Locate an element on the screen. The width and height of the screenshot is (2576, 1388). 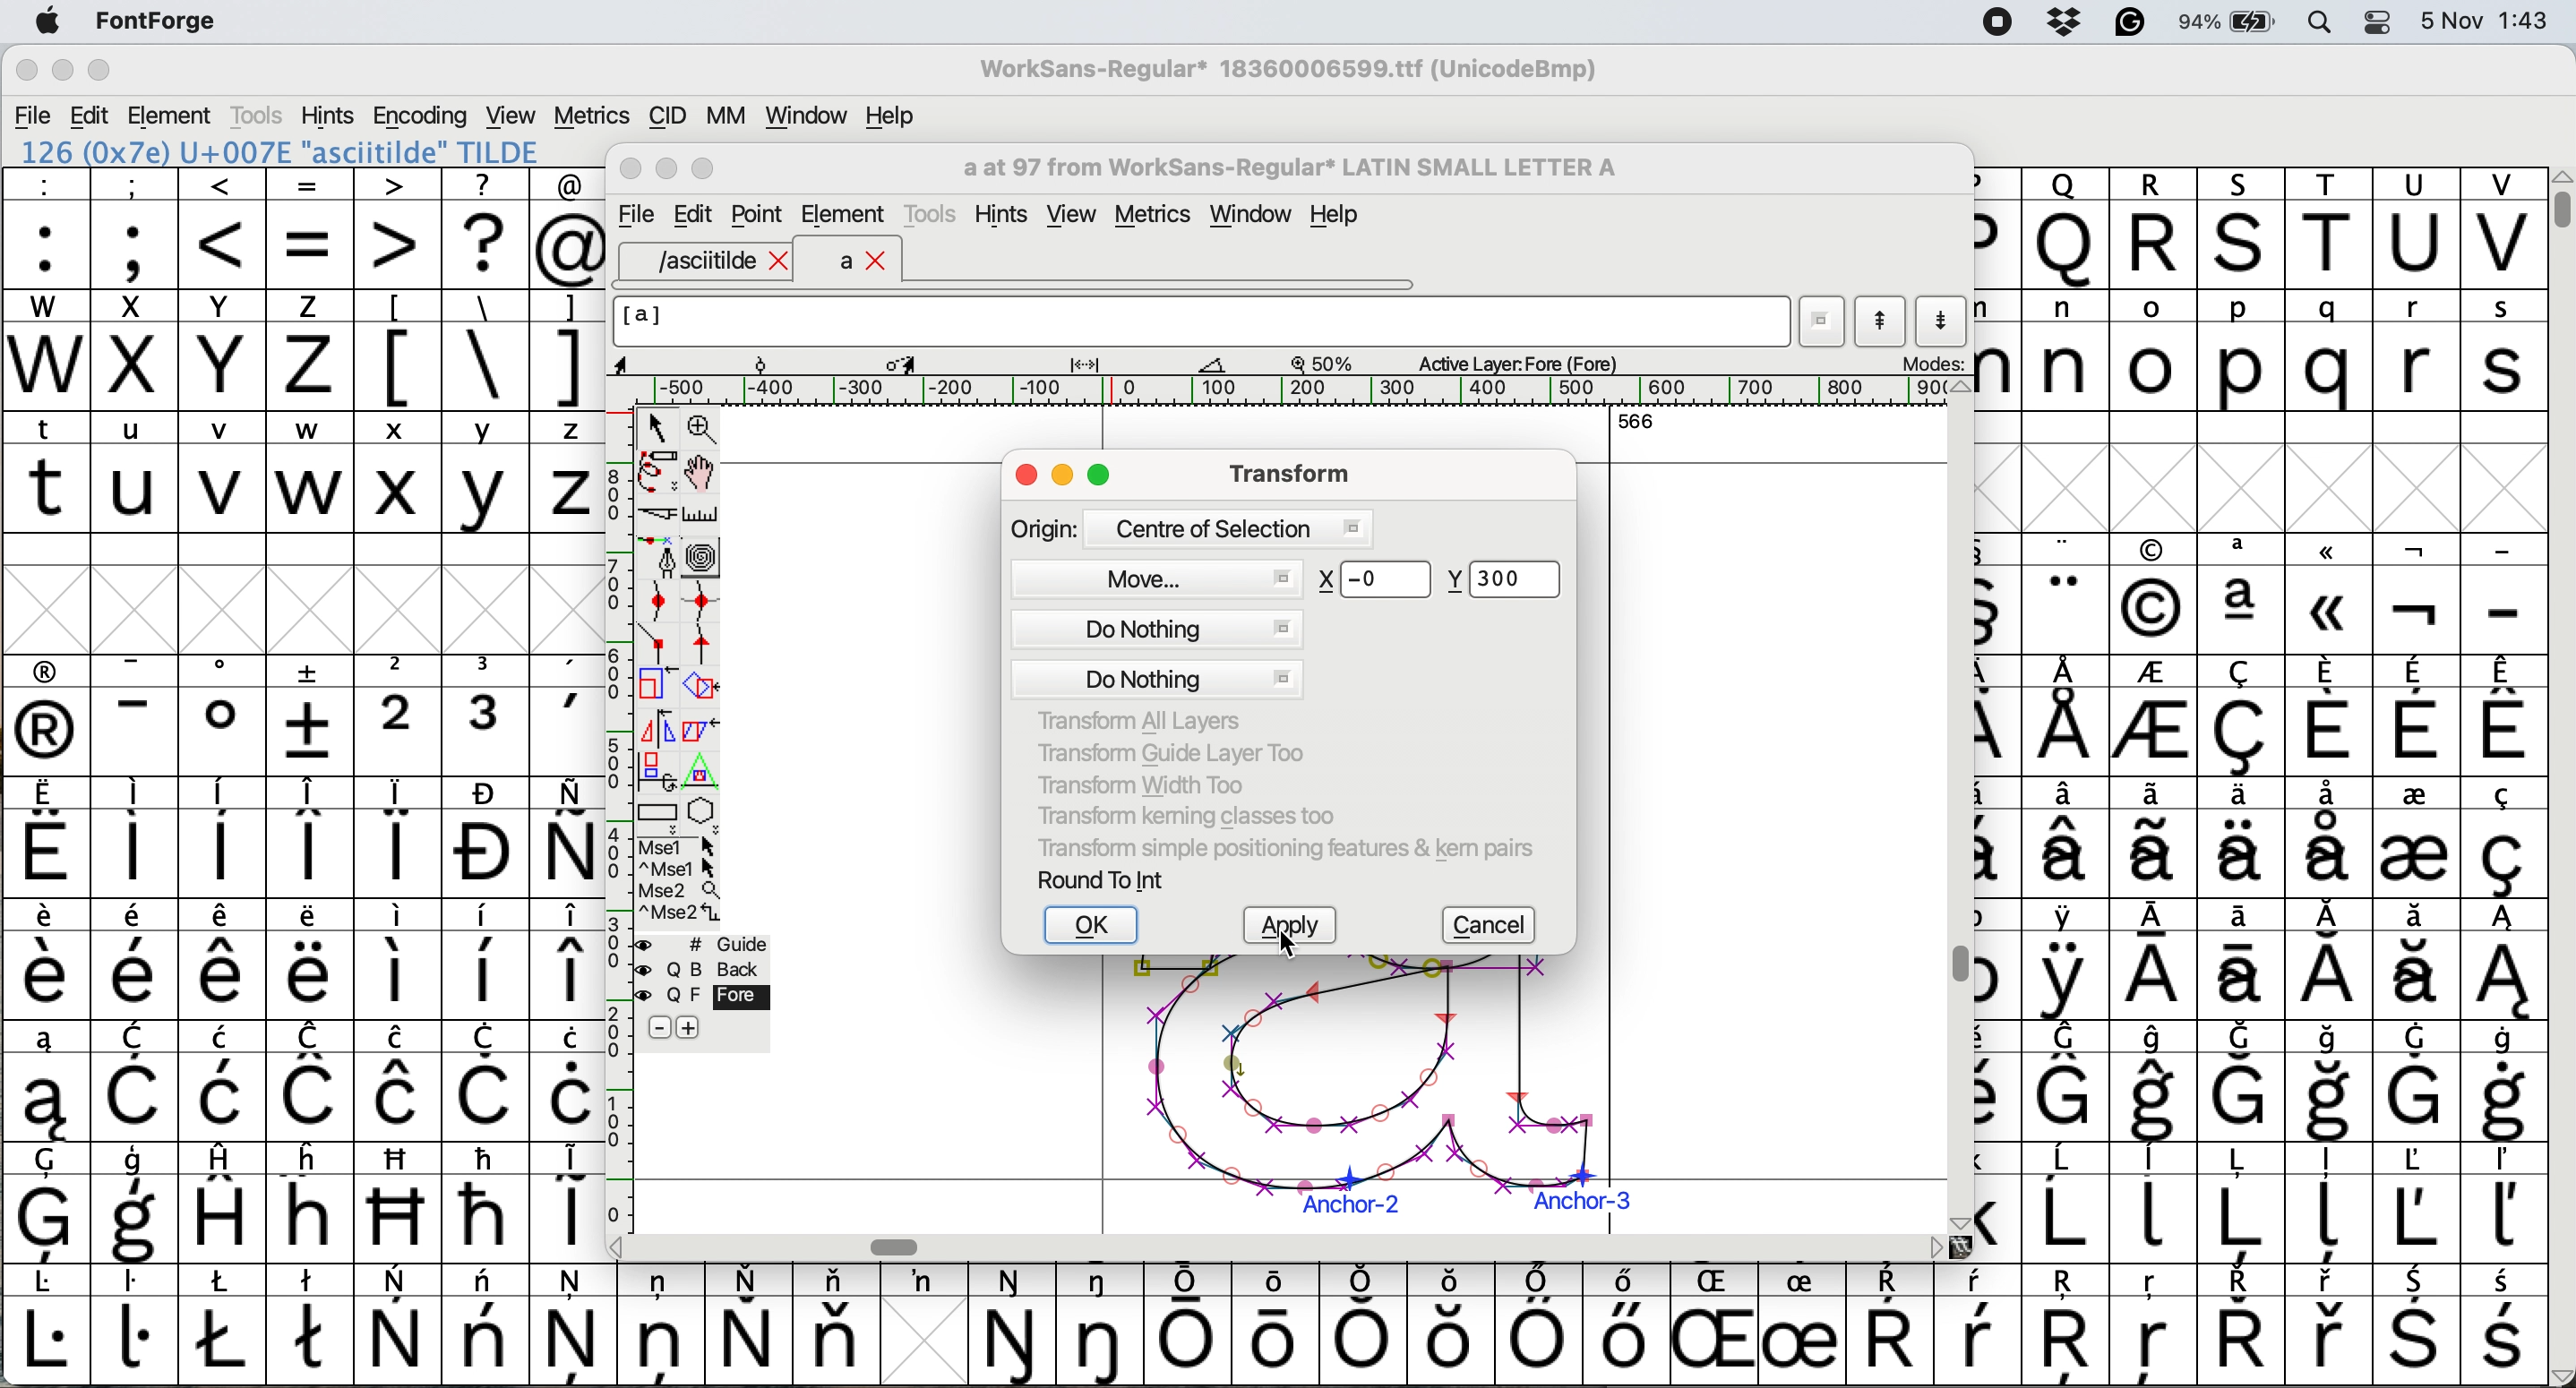
add a curve point vertically or horizontally is located at coordinates (707, 601).